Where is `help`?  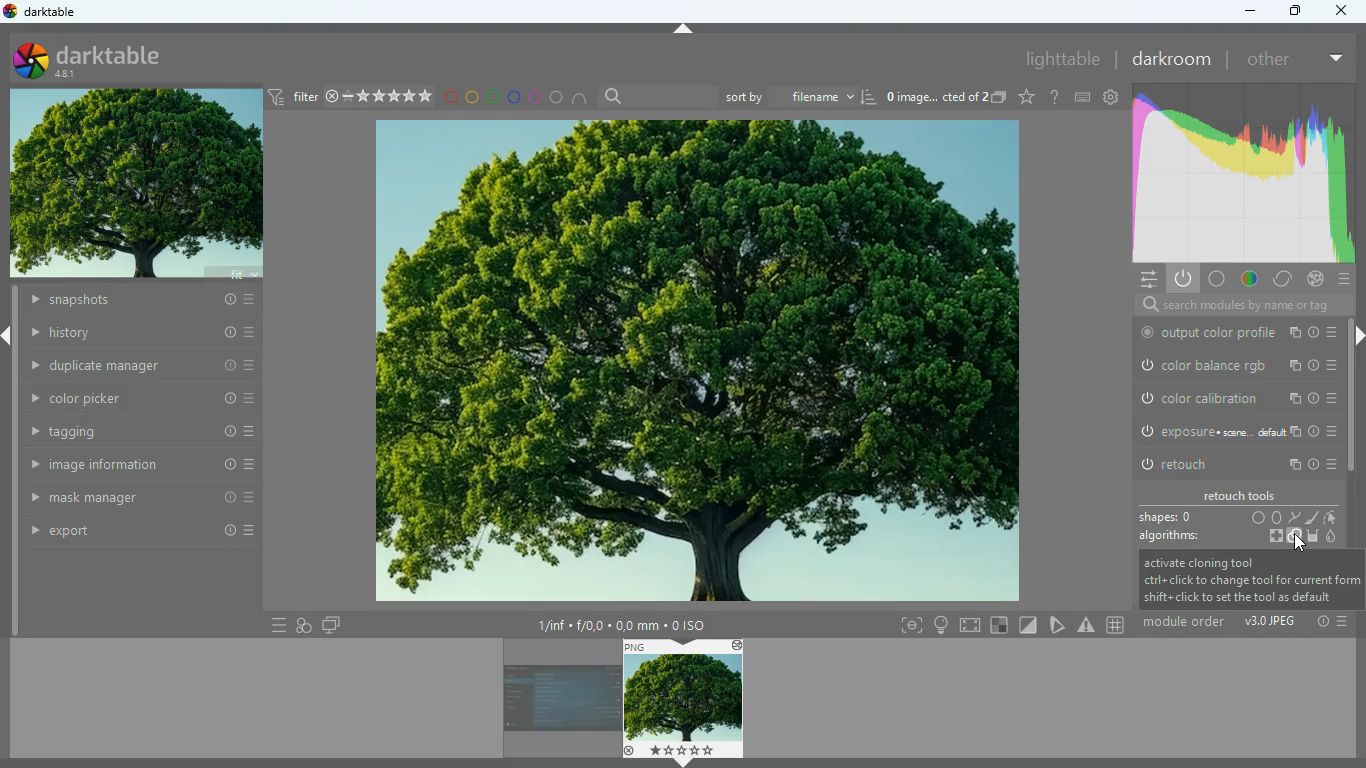
help is located at coordinates (1054, 97).